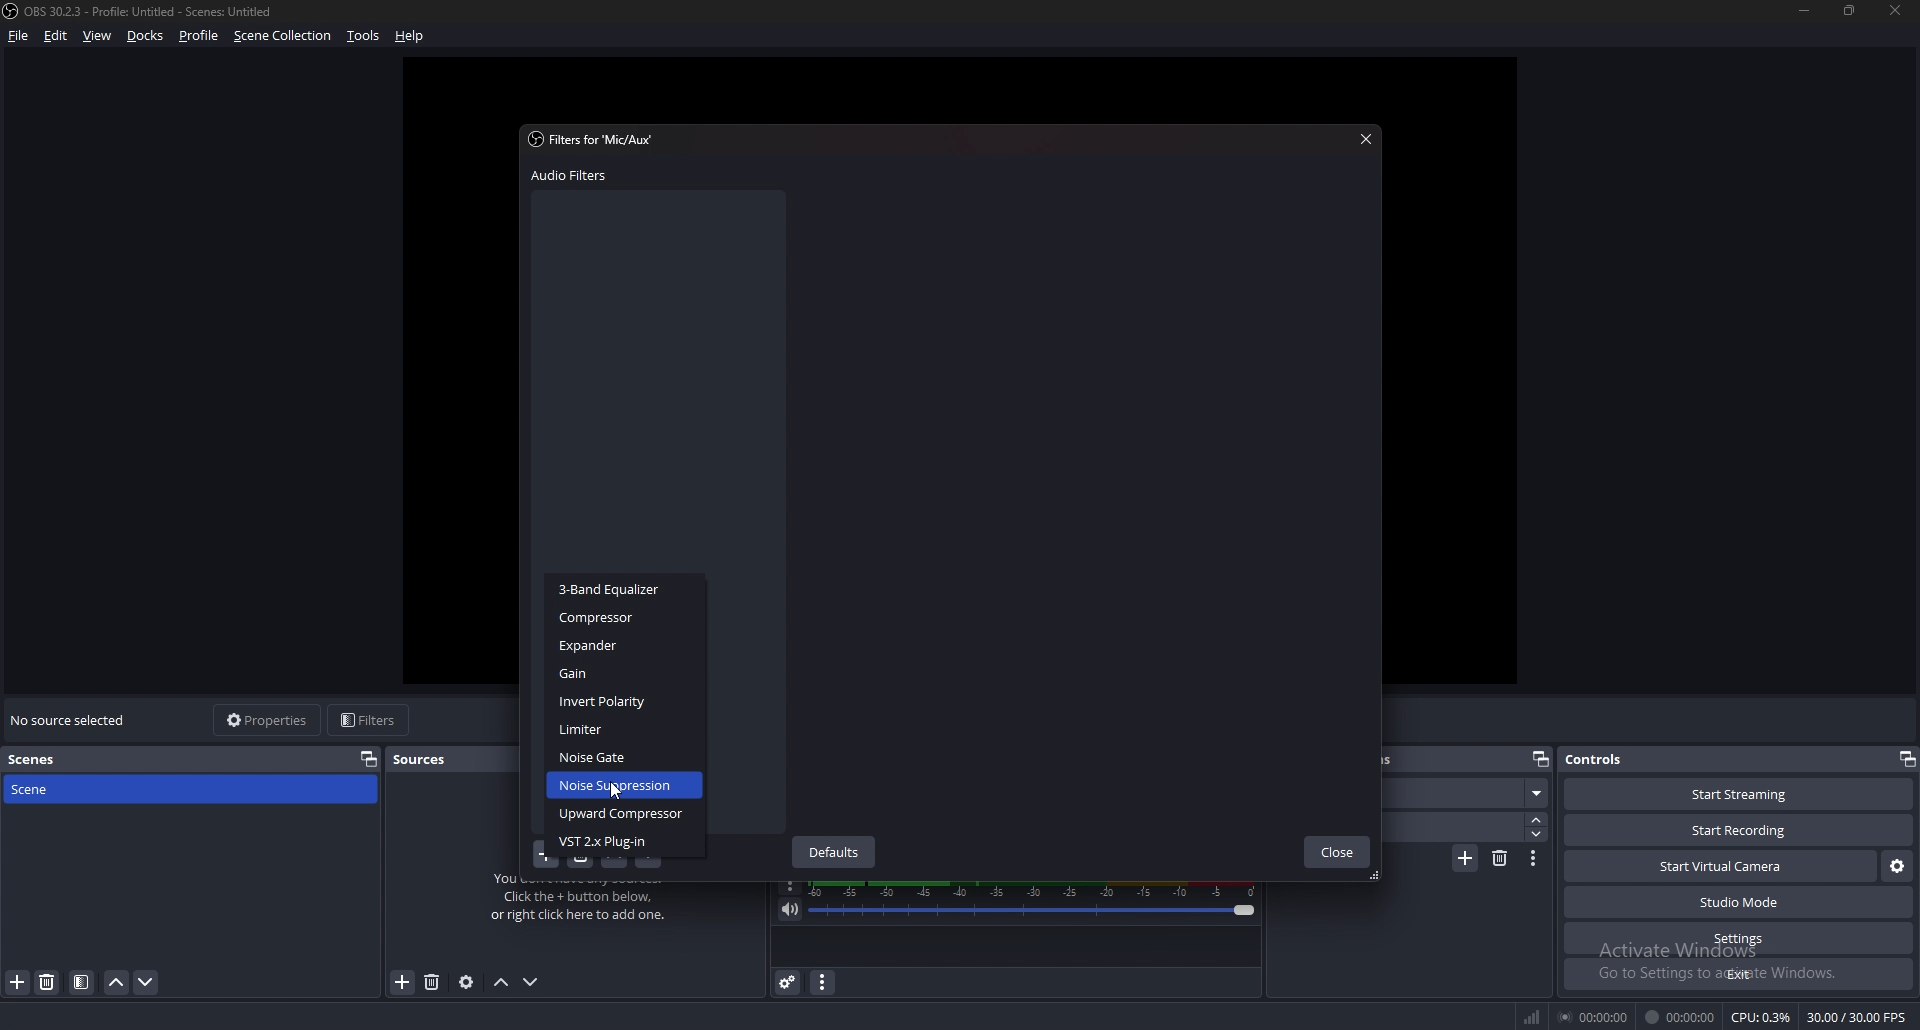 This screenshot has height=1030, width=1920. Describe the element at coordinates (1737, 976) in the screenshot. I see `exit` at that location.